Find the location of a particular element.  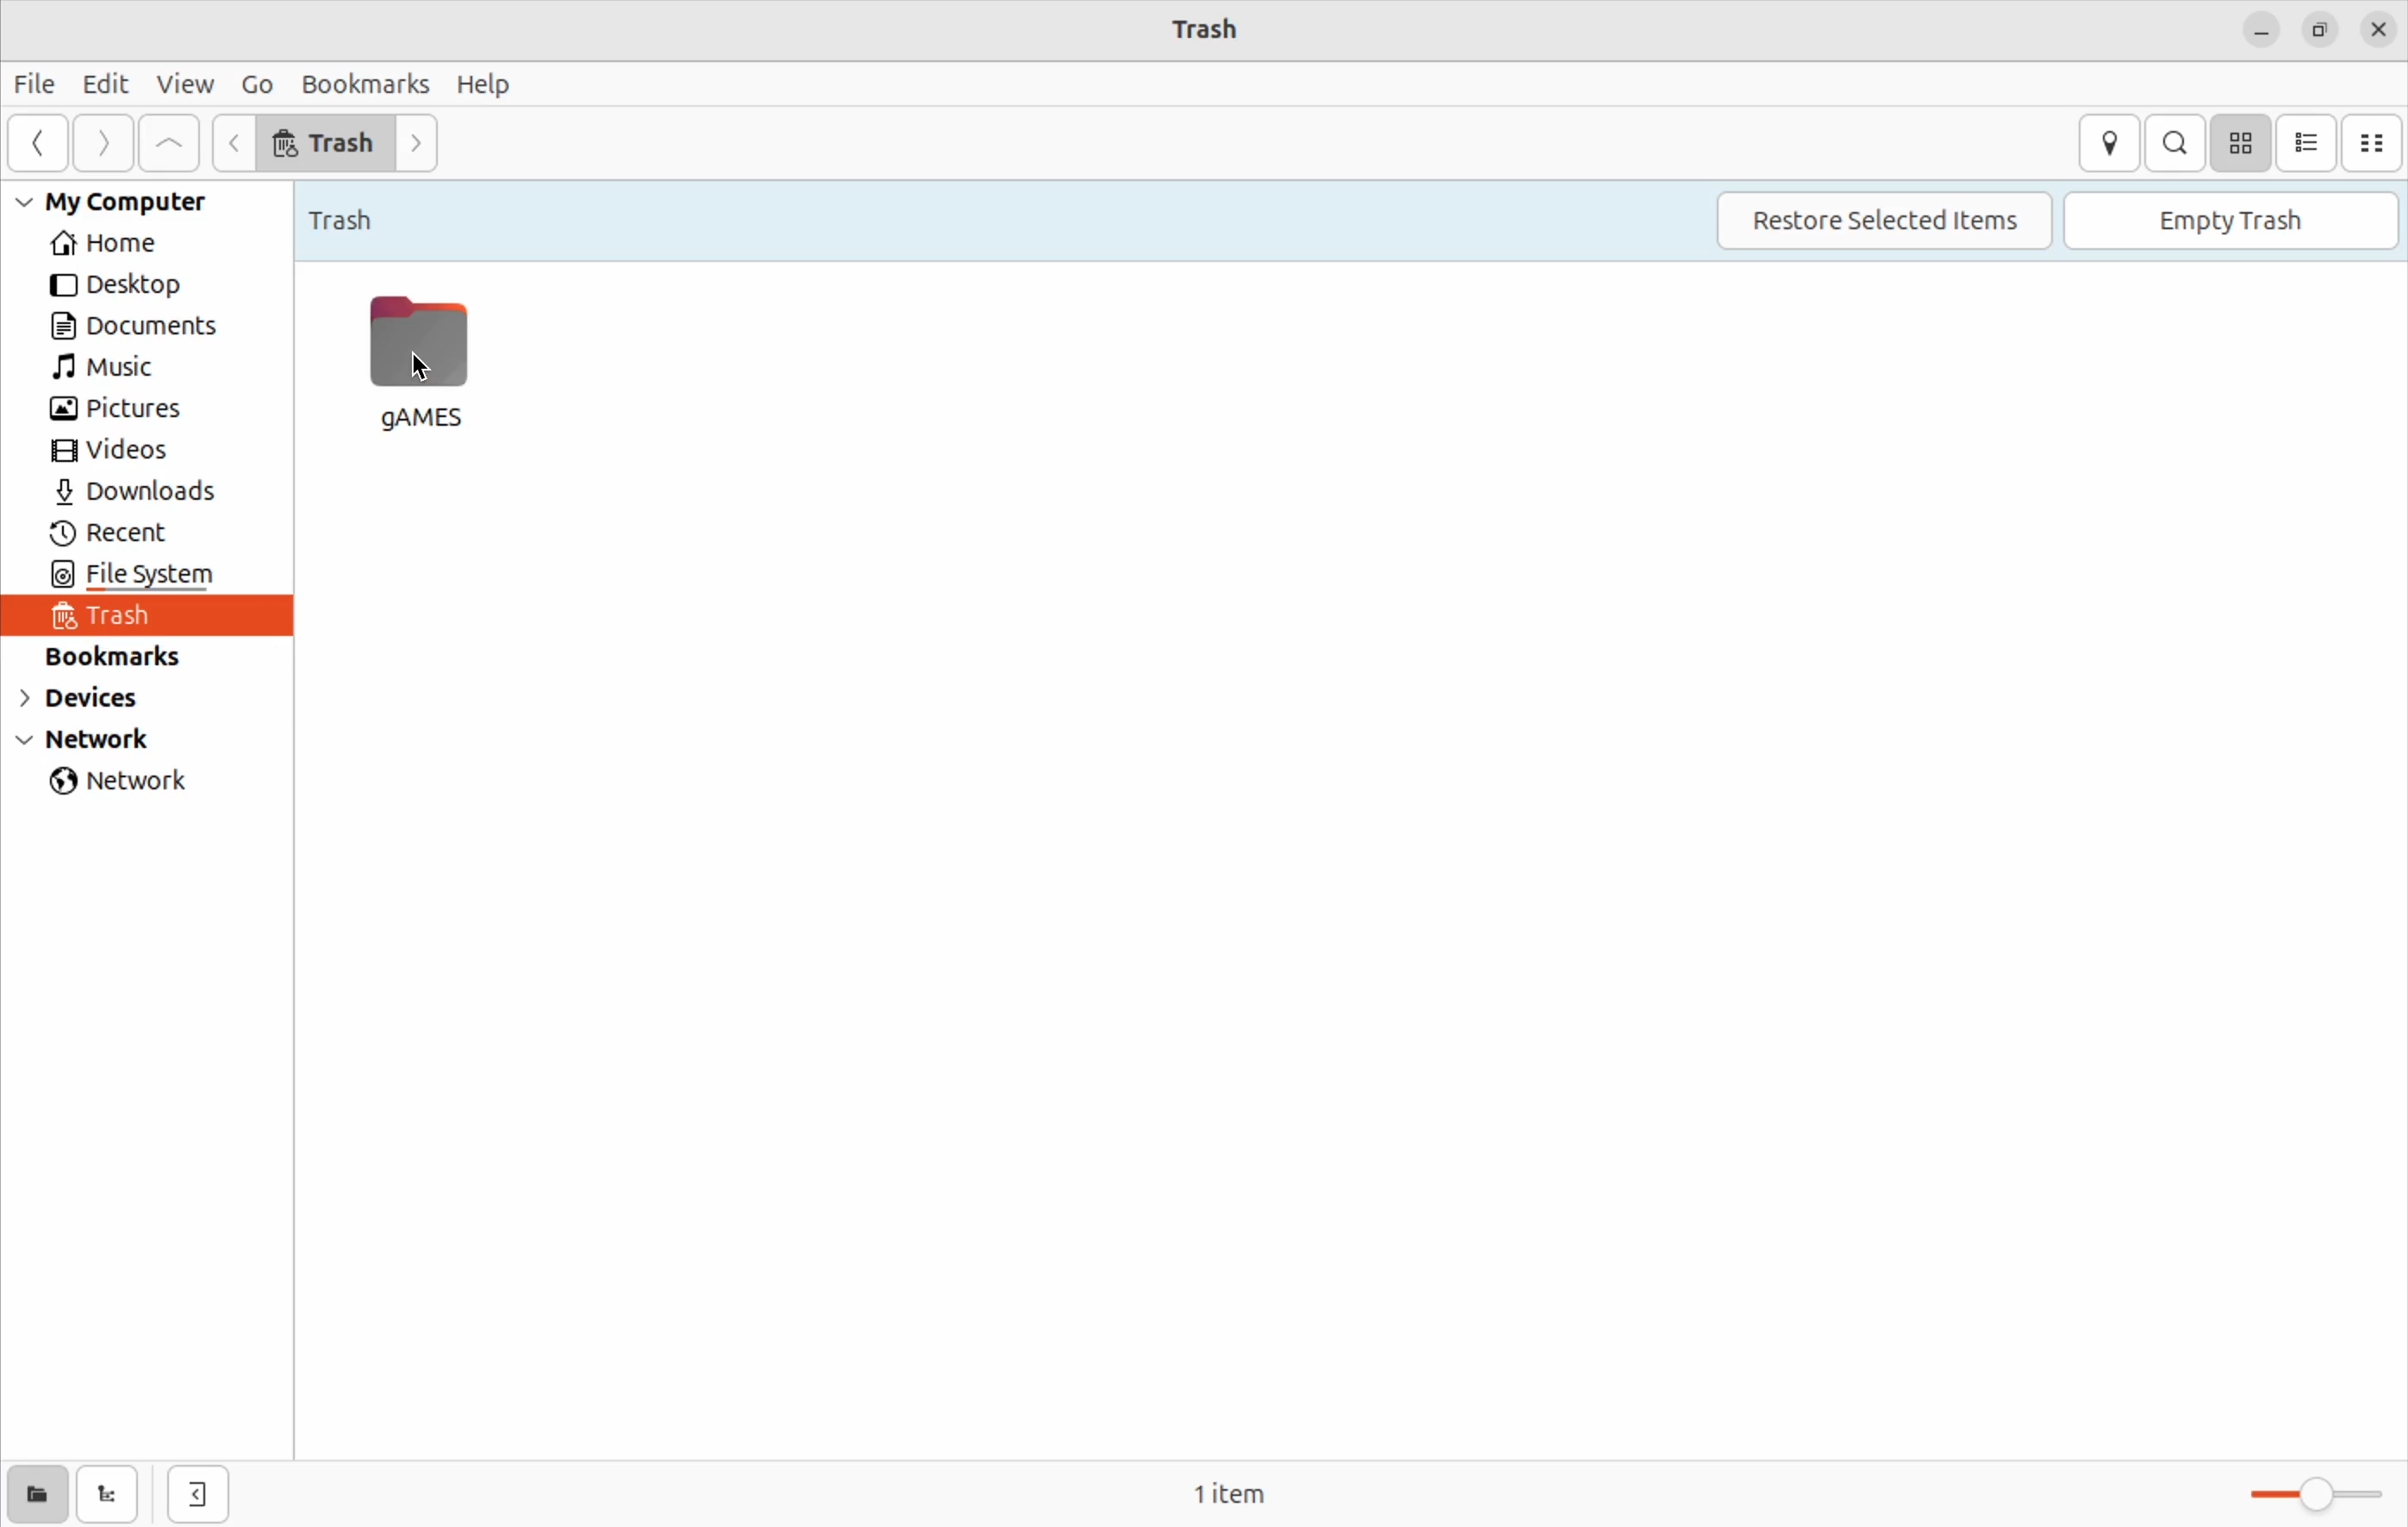

icon view is located at coordinates (2240, 143).